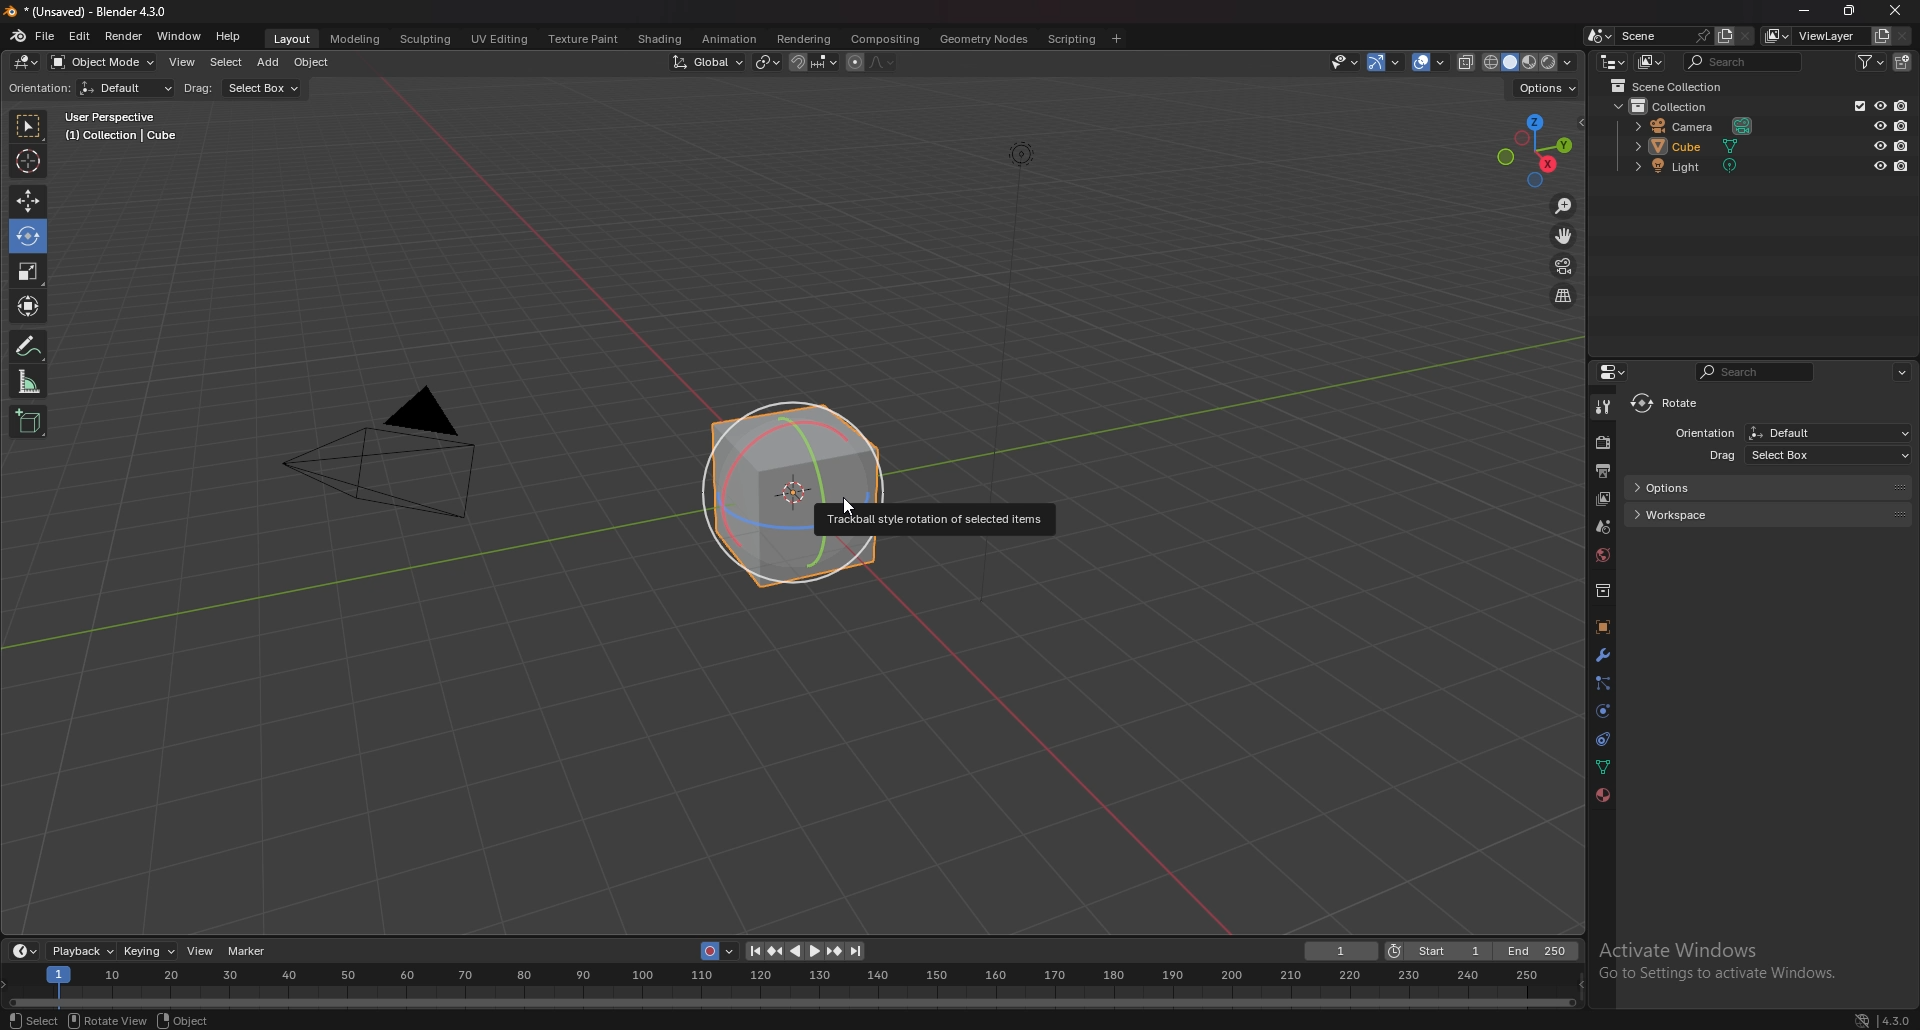 This screenshot has width=1920, height=1030. What do you see at coordinates (251, 952) in the screenshot?
I see `marker` at bounding box center [251, 952].